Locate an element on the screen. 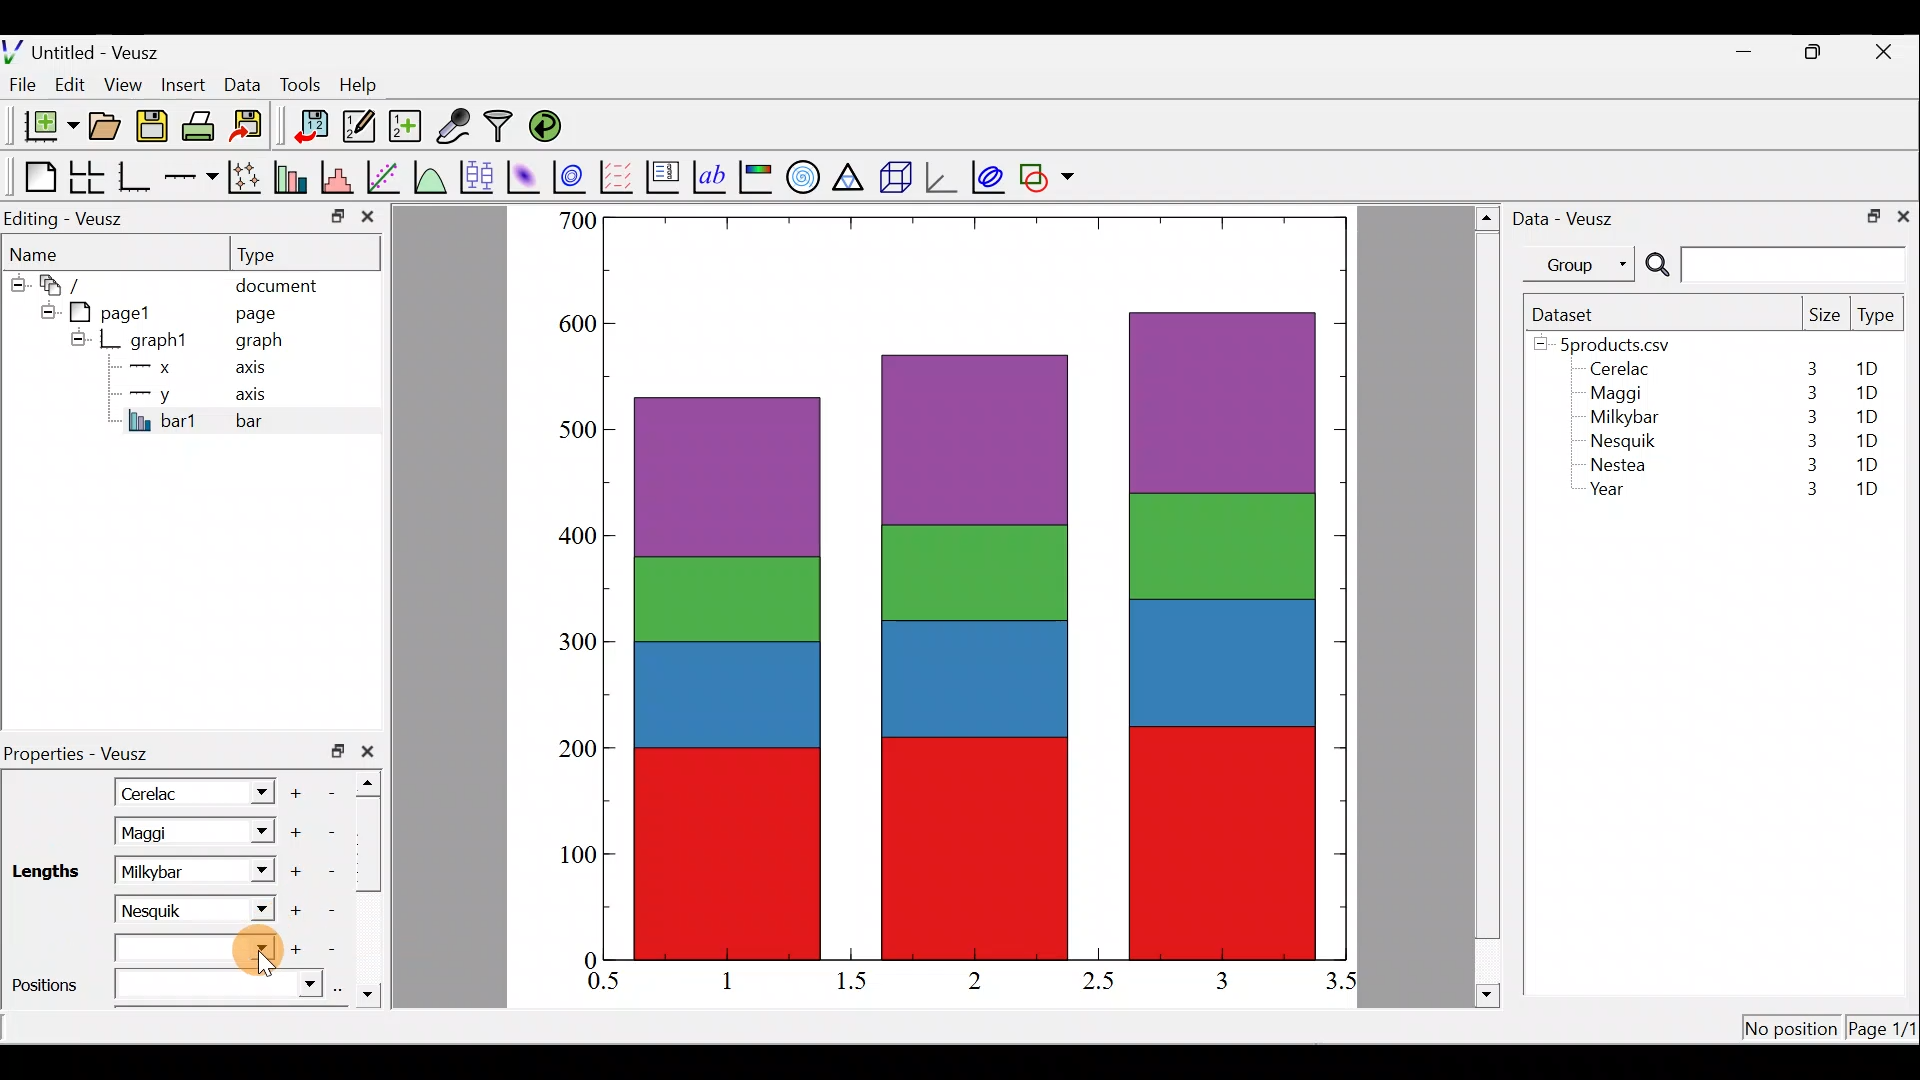 The image size is (1920, 1080). graph is located at coordinates (259, 343).